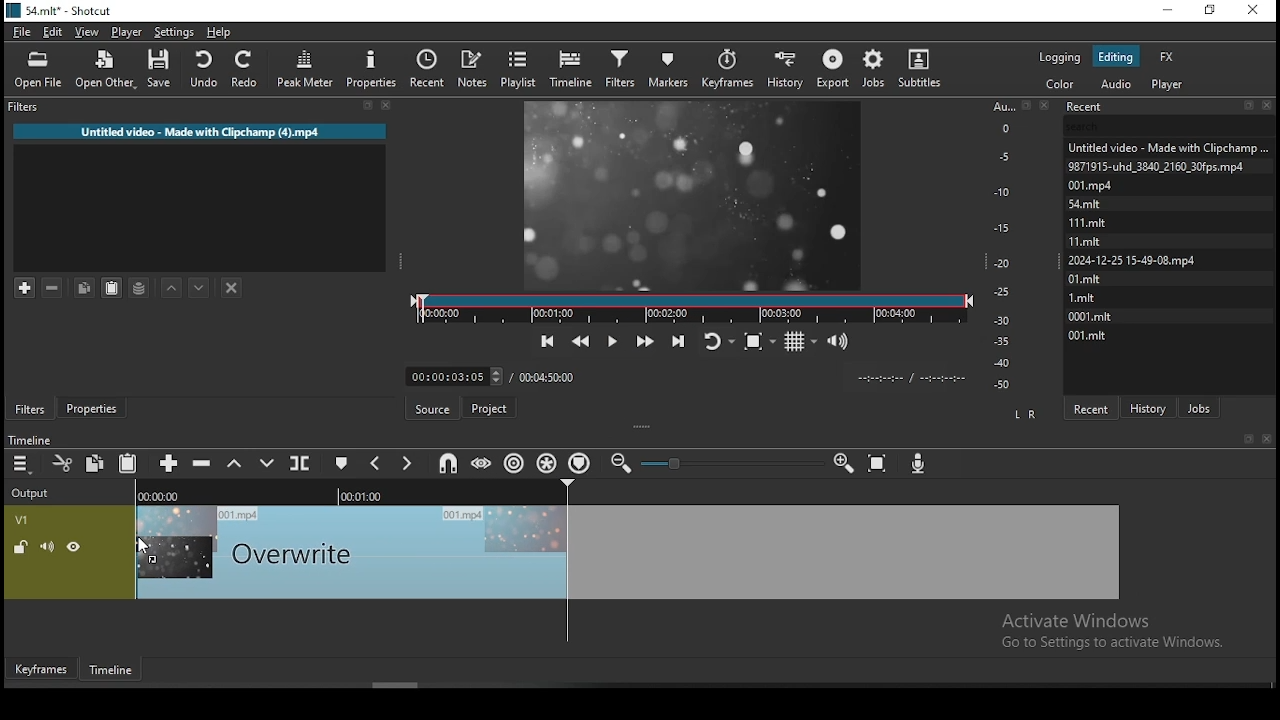 This screenshot has width=1280, height=720. I want to click on edit track time, so click(453, 376).